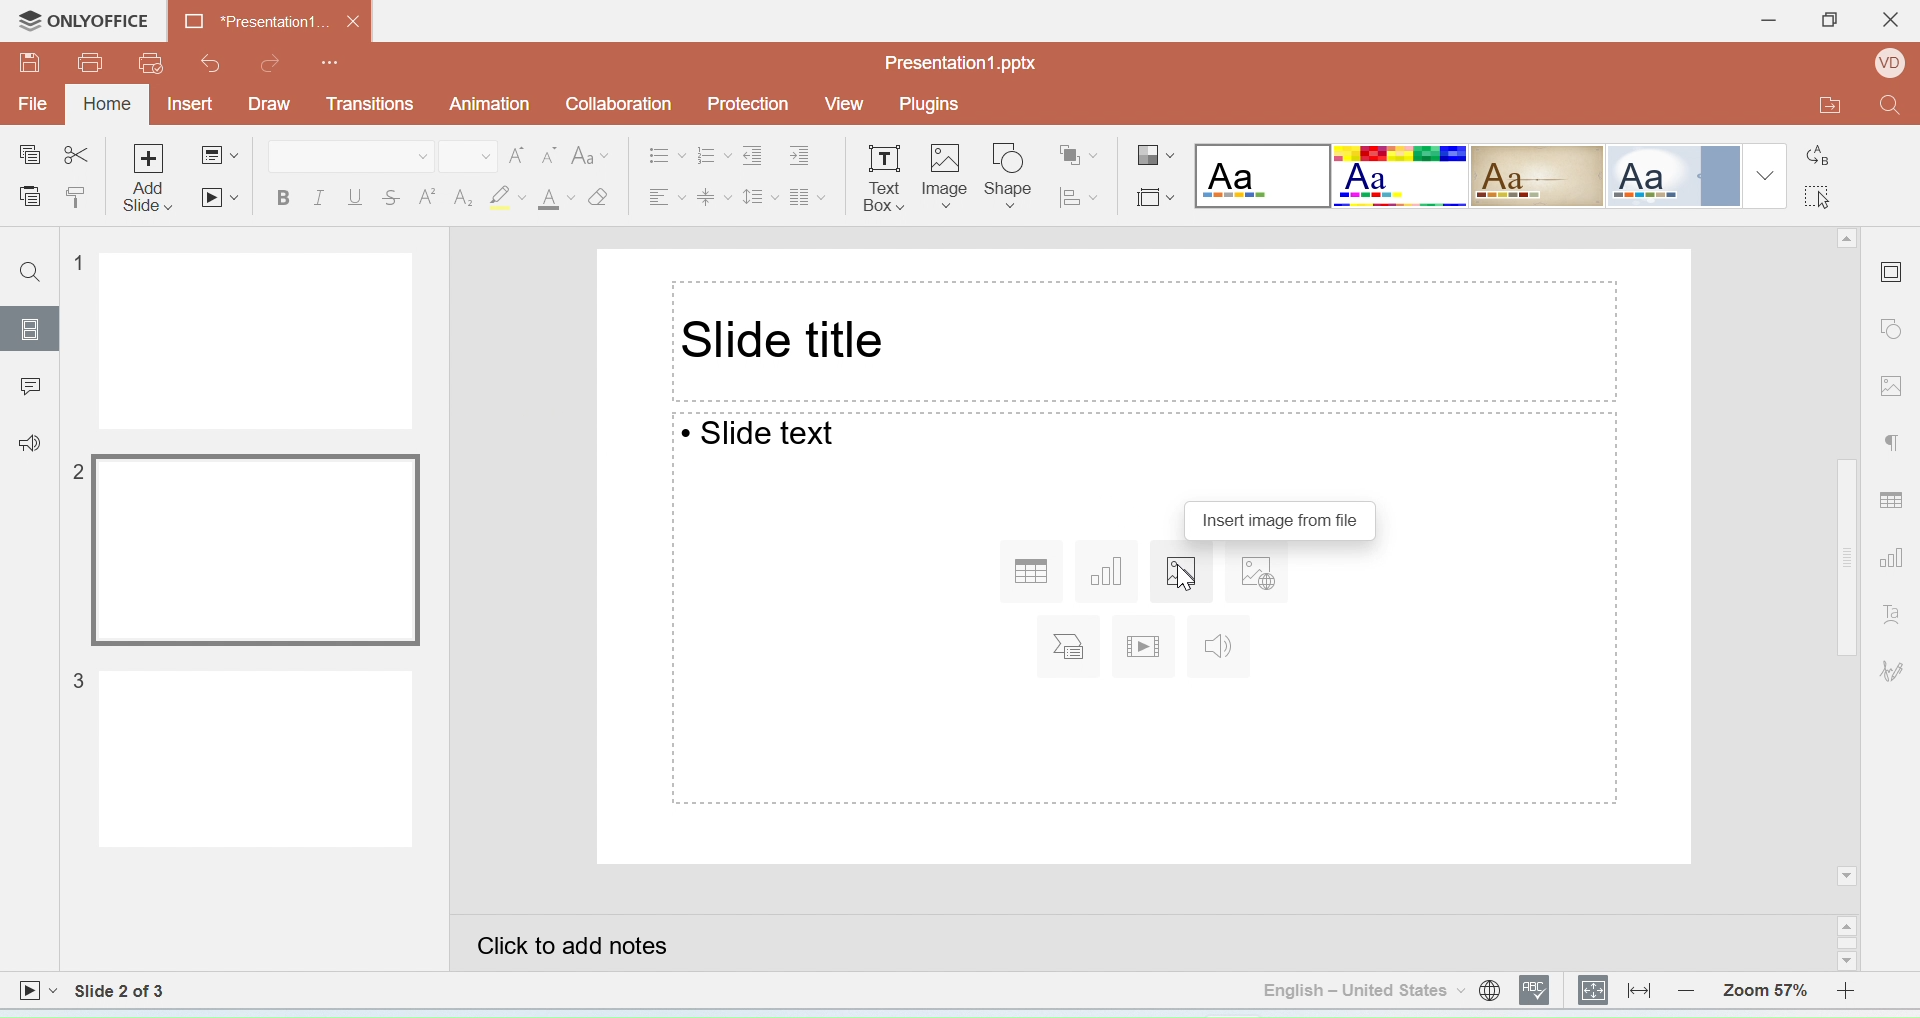  I want to click on Change color theme, so click(1156, 157).